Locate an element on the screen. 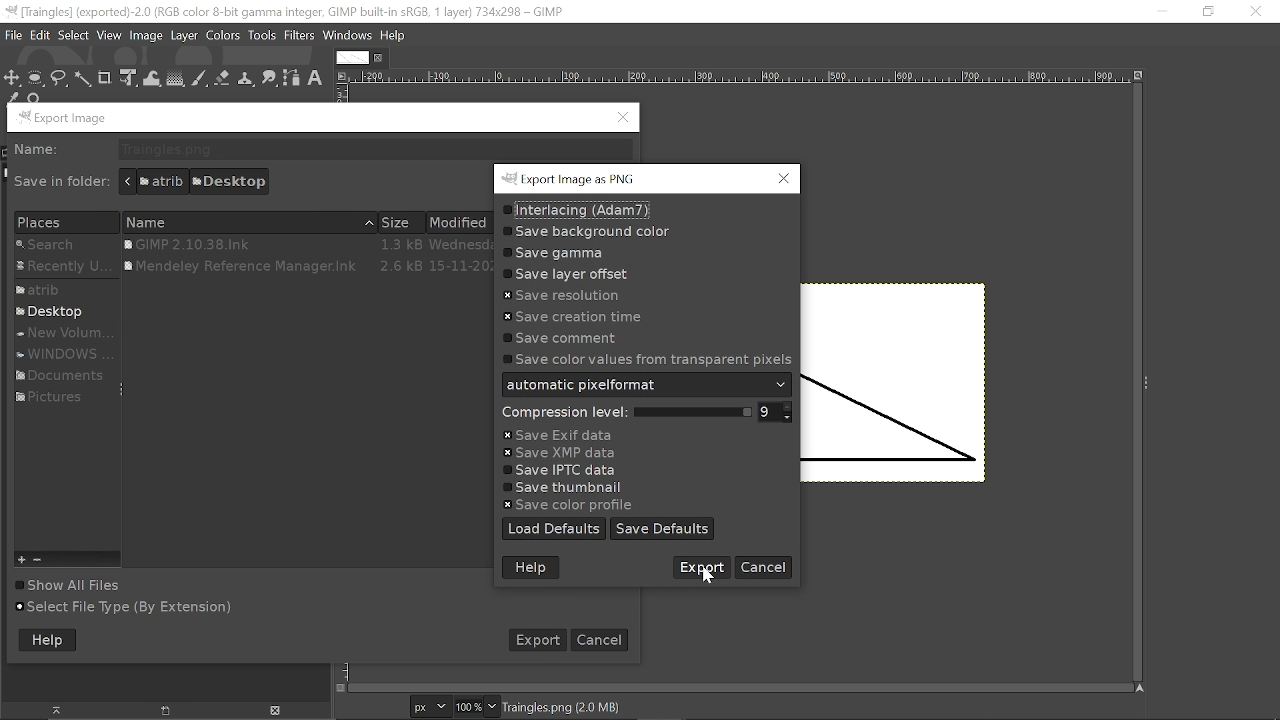 The image size is (1280, 720). Layer is located at coordinates (184, 36).